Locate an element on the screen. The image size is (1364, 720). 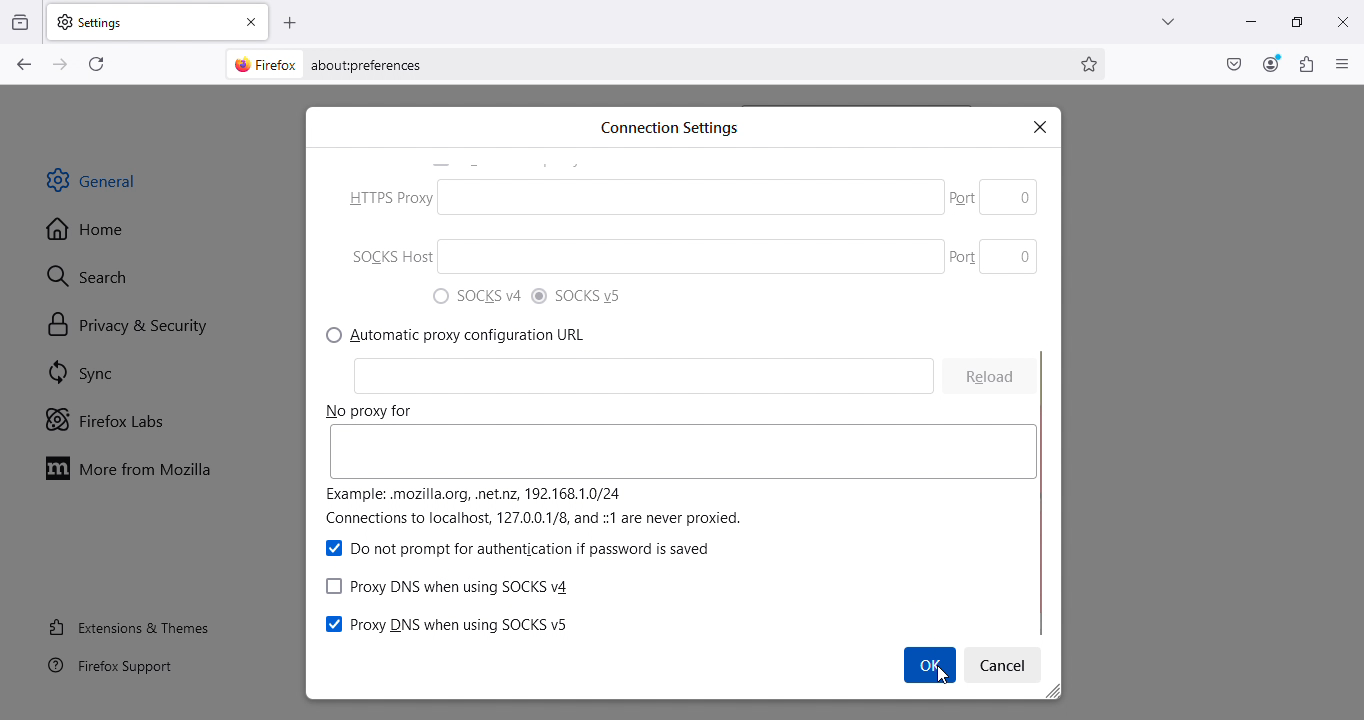
0 Auto-detect proxy settings for this network is located at coordinates (578, 297).